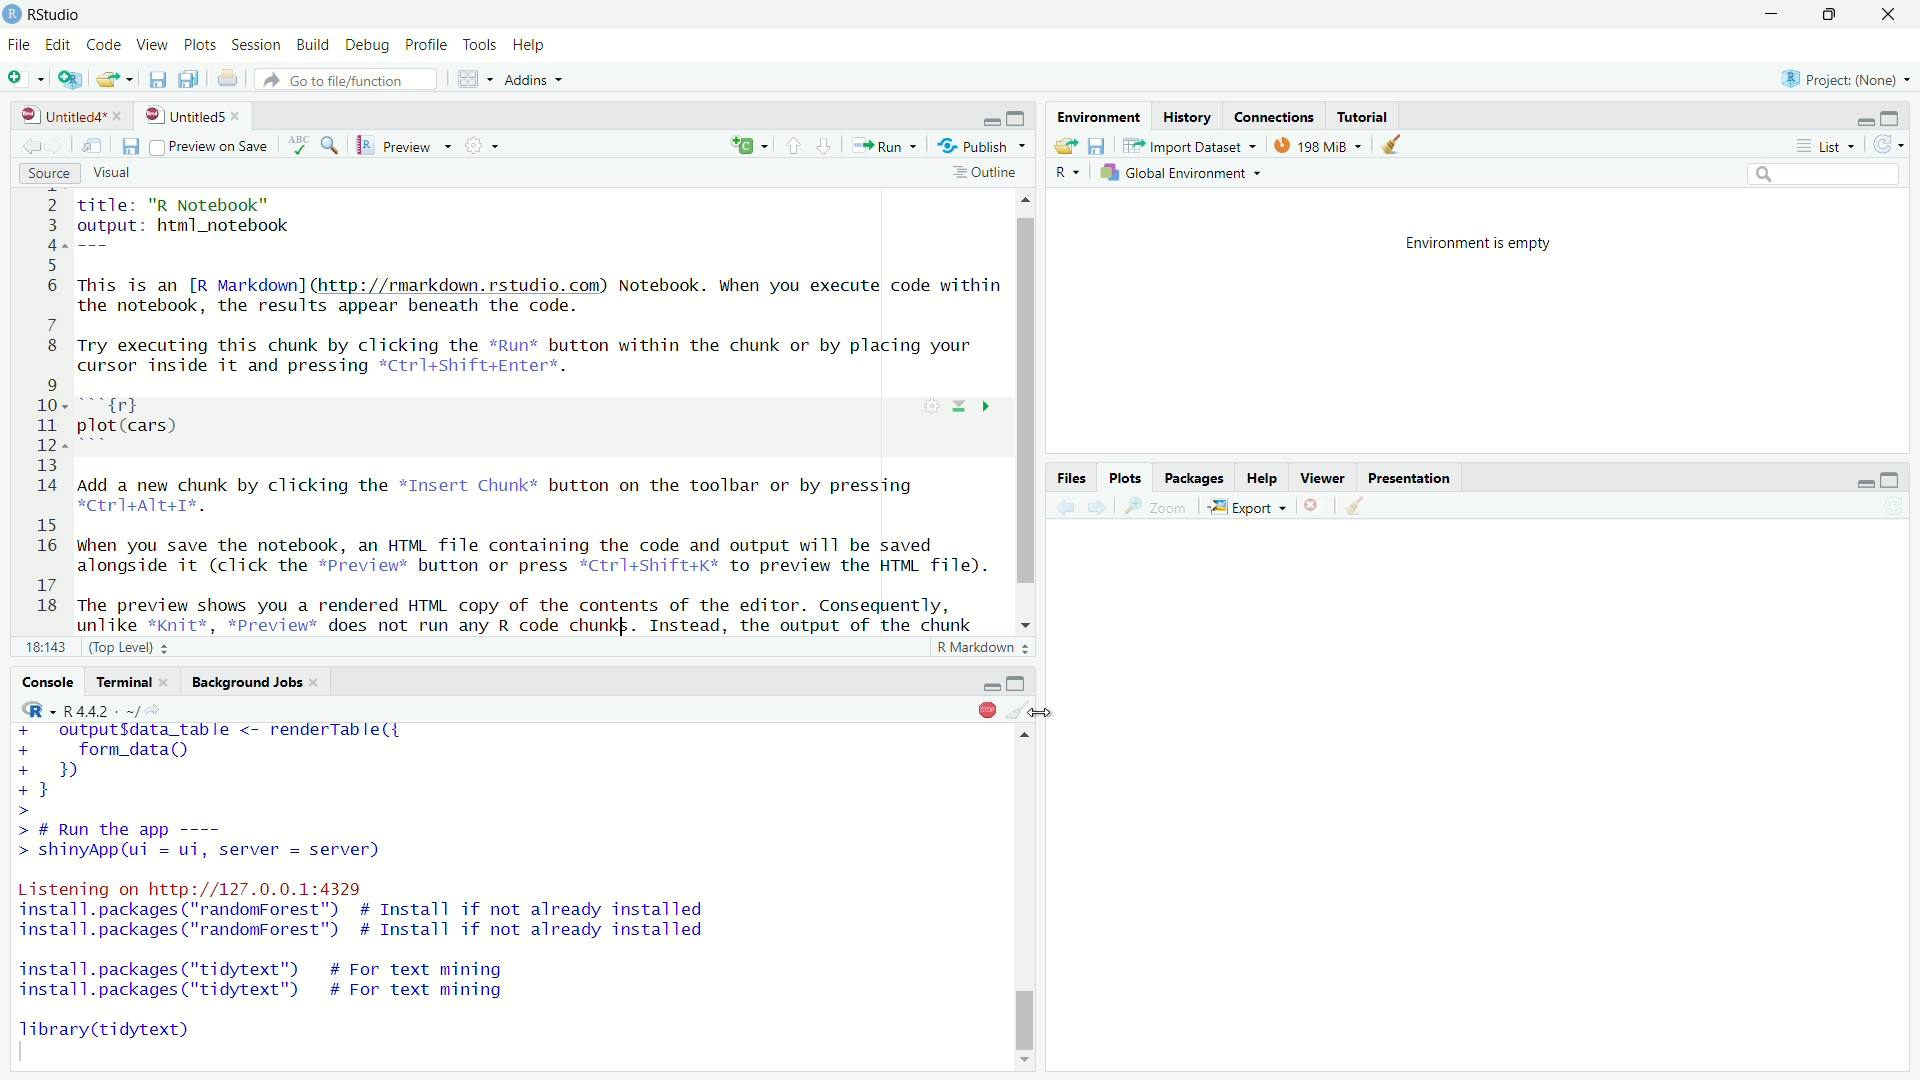  Describe the element at coordinates (45, 646) in the screenshot. I see `18:143` at that location.